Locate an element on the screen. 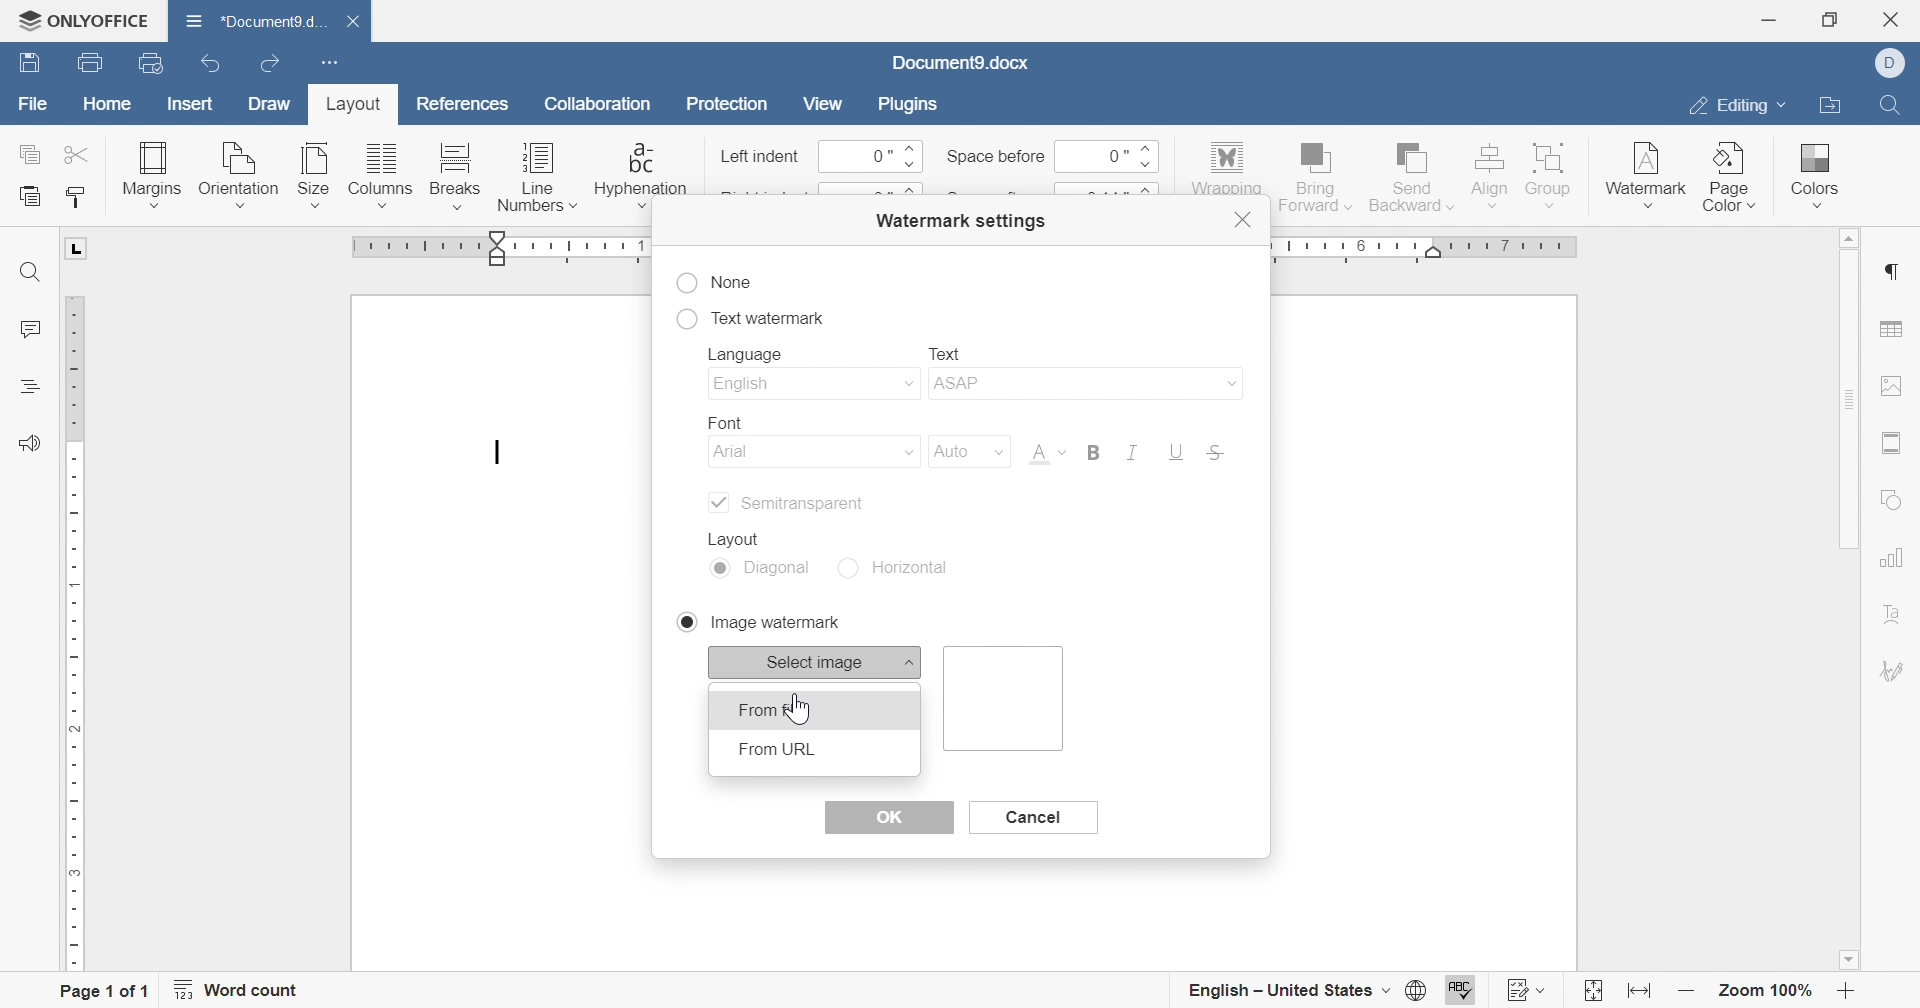  0 is located at coordinates (1103, 155).